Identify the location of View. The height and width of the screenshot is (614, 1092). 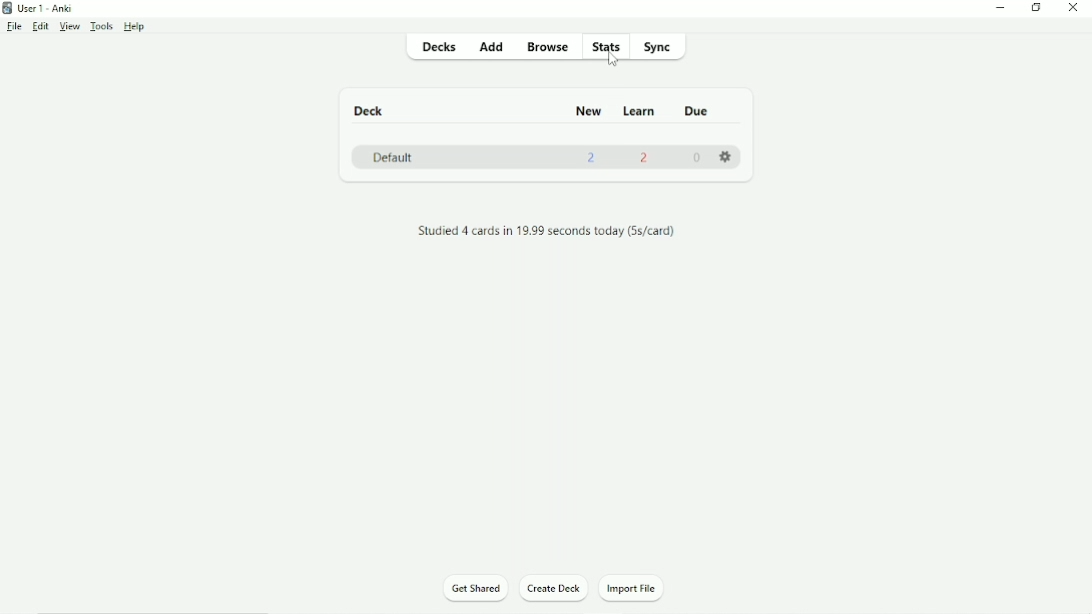
(70, 27).